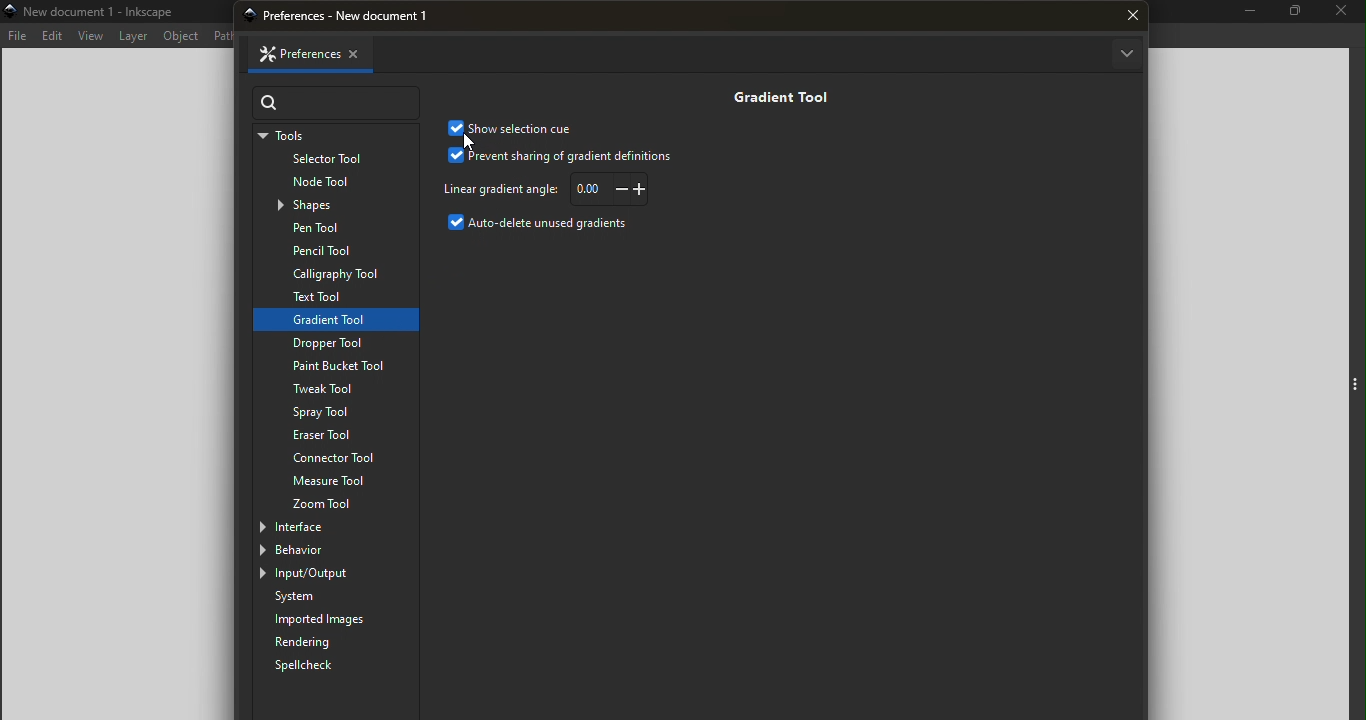 The height and width of the screenshot is (720, 1366). I want to click on Behavior, so click(321, 550).